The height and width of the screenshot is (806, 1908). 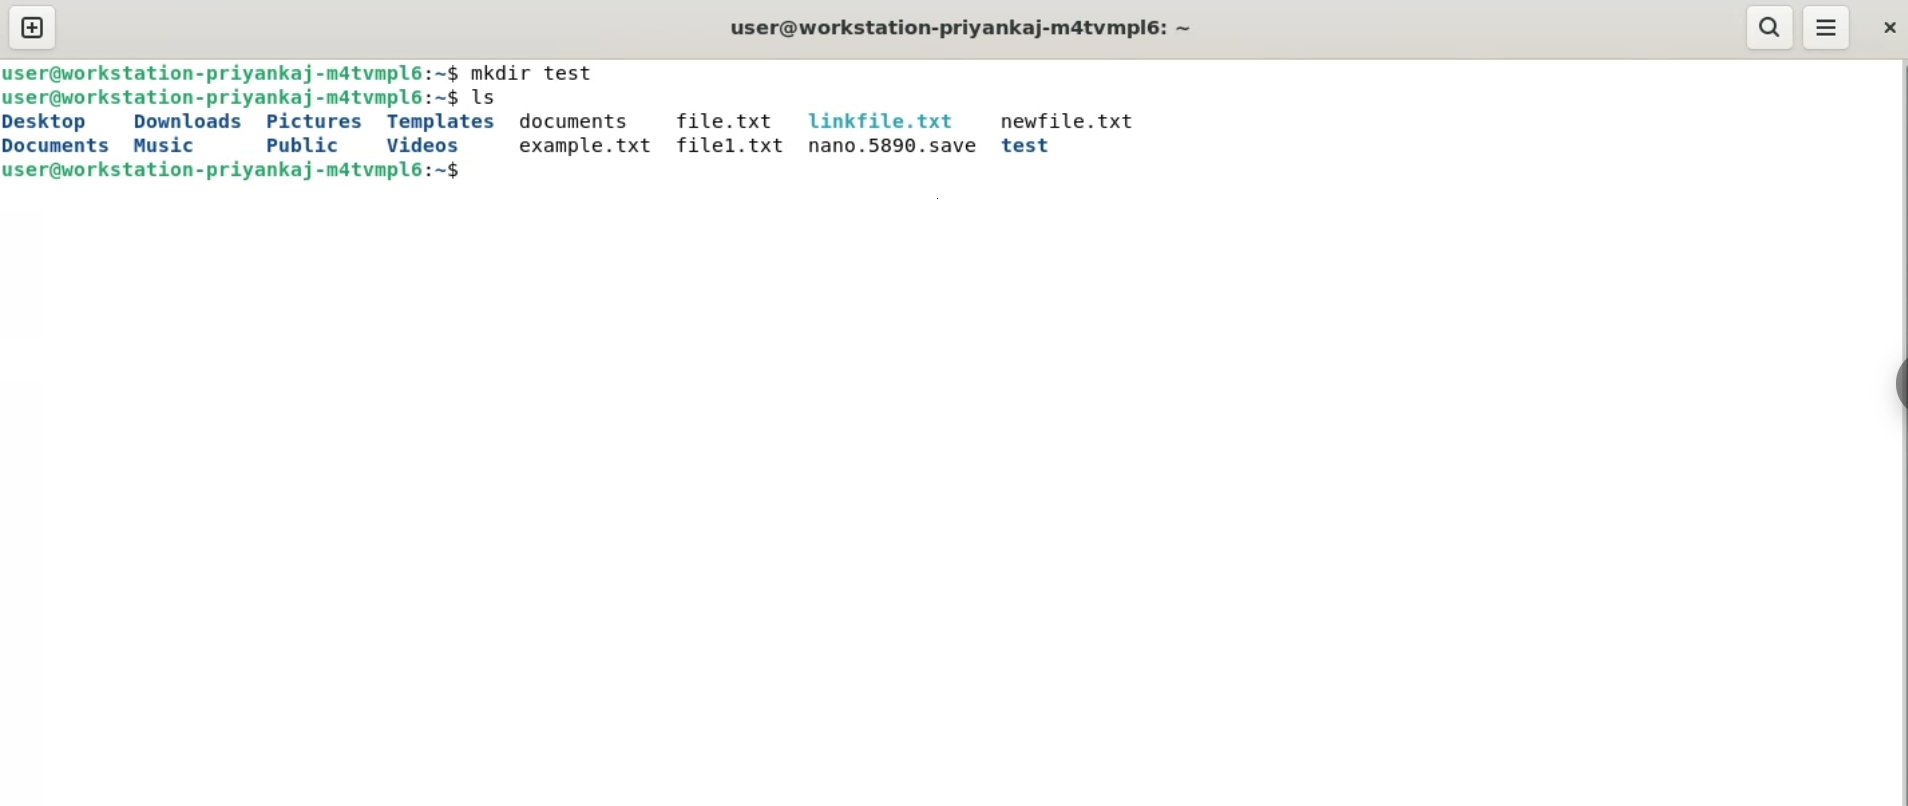 What do you see at coordinates (232, 72) in the screenshot?
I see `user@workstation-priyankaj-m4tvmpl6: ~$` at bounding box center [232, 72].